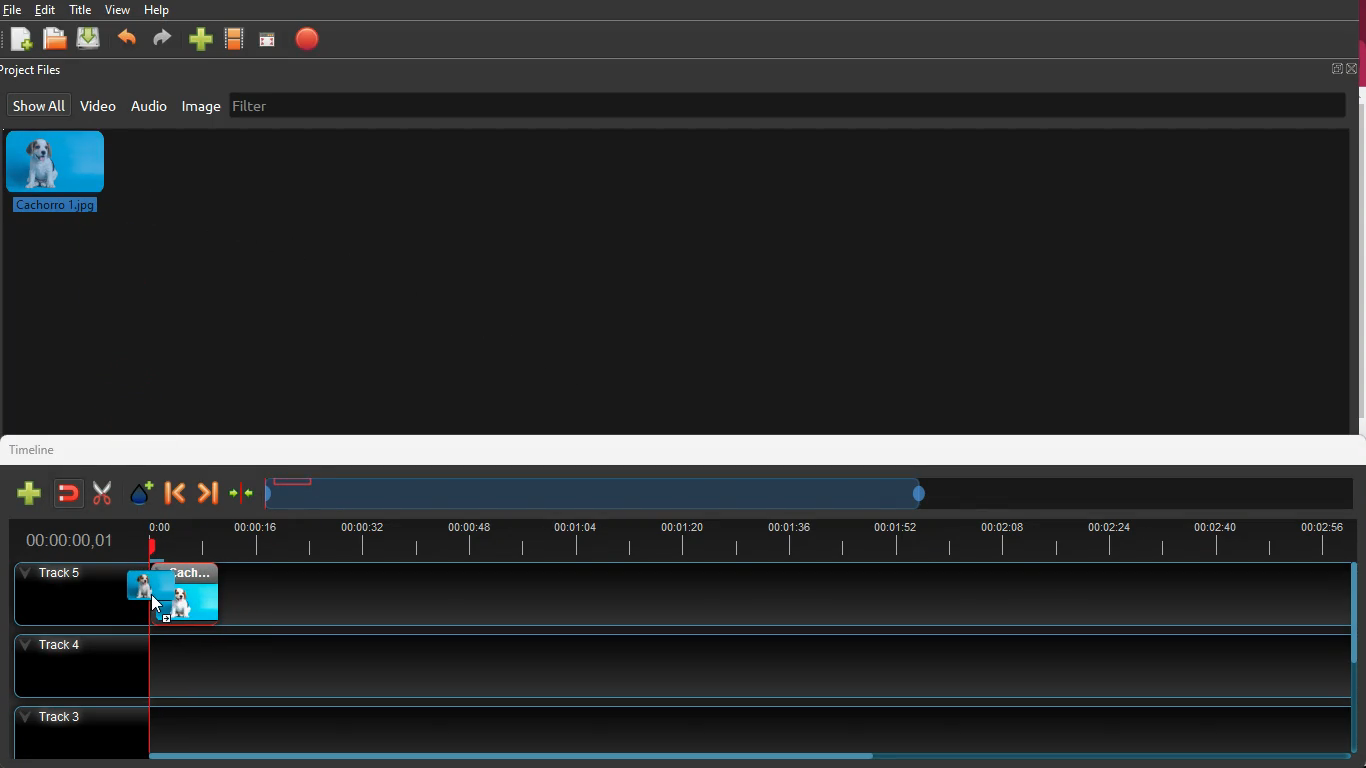 This screenshot has width=1366, height=768. What do you see at coordinates (58, 41) in the screenshot?
I see `file` at bounding box center [58, 41].